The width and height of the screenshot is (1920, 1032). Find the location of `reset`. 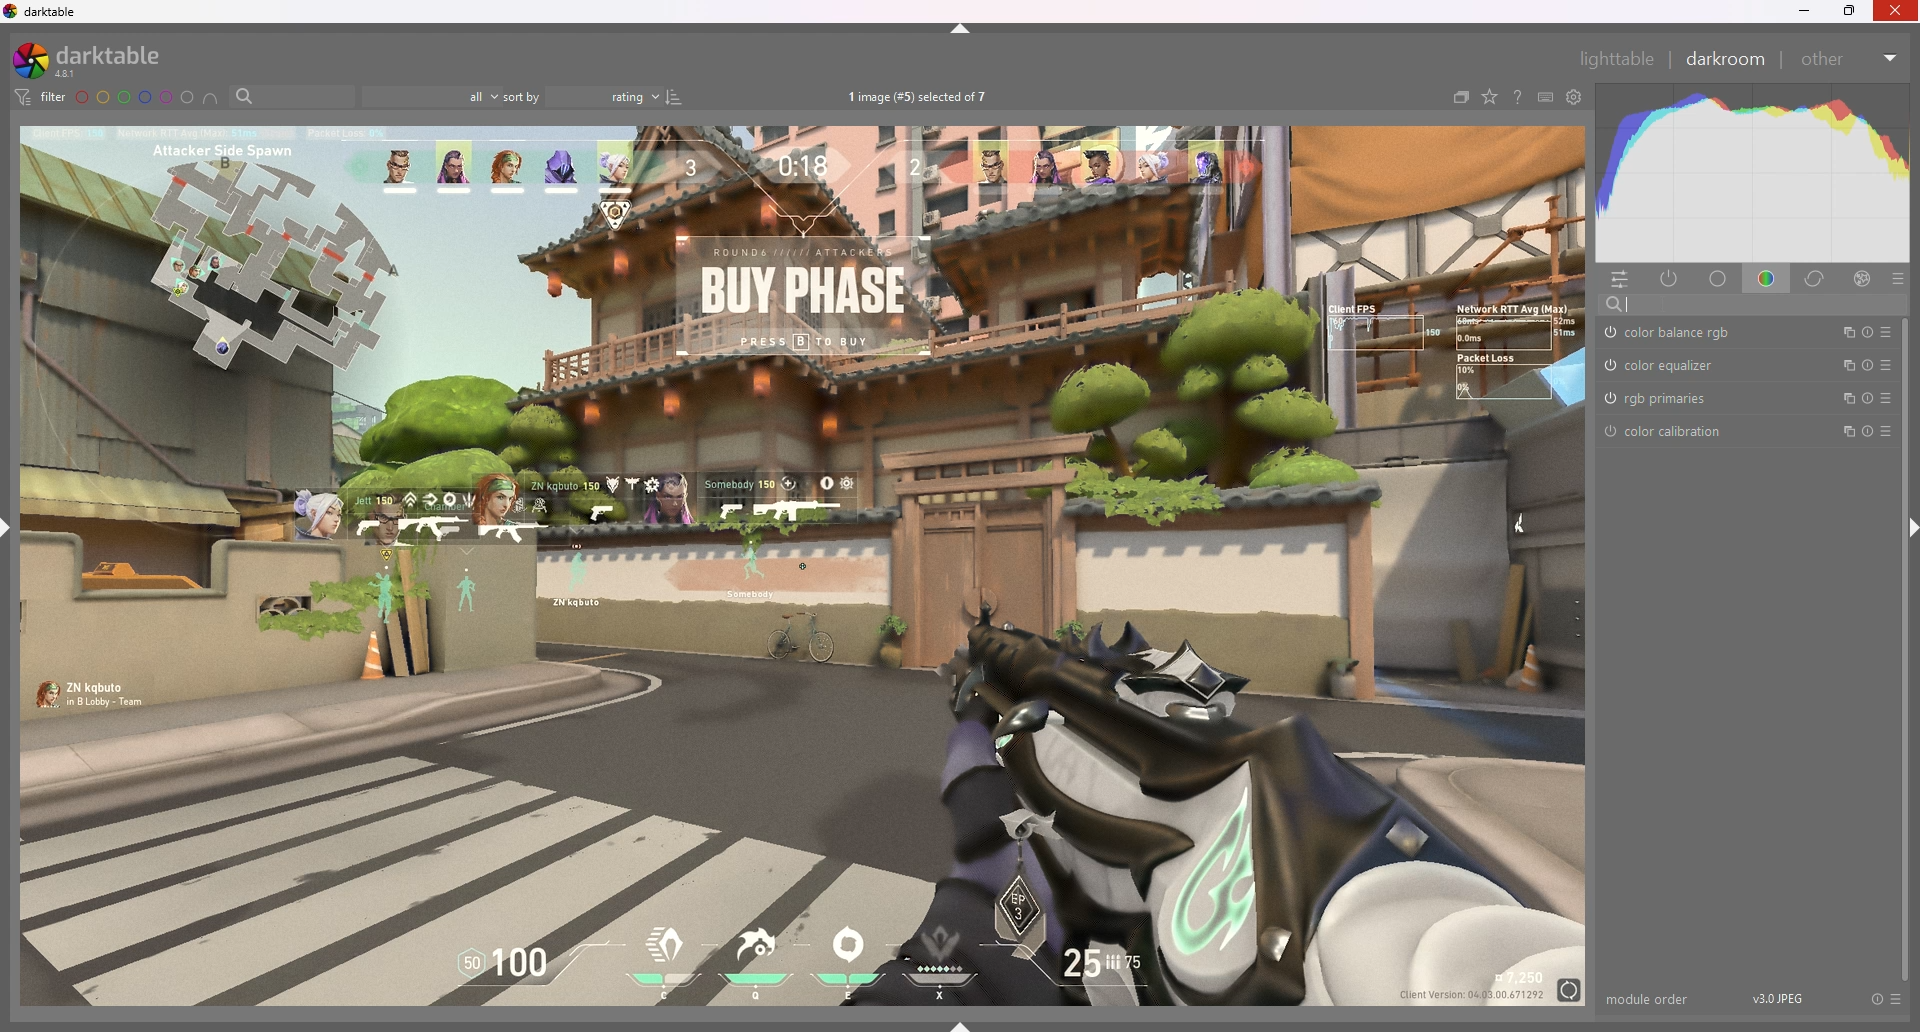

reset is located at coordinates (1865, 332).